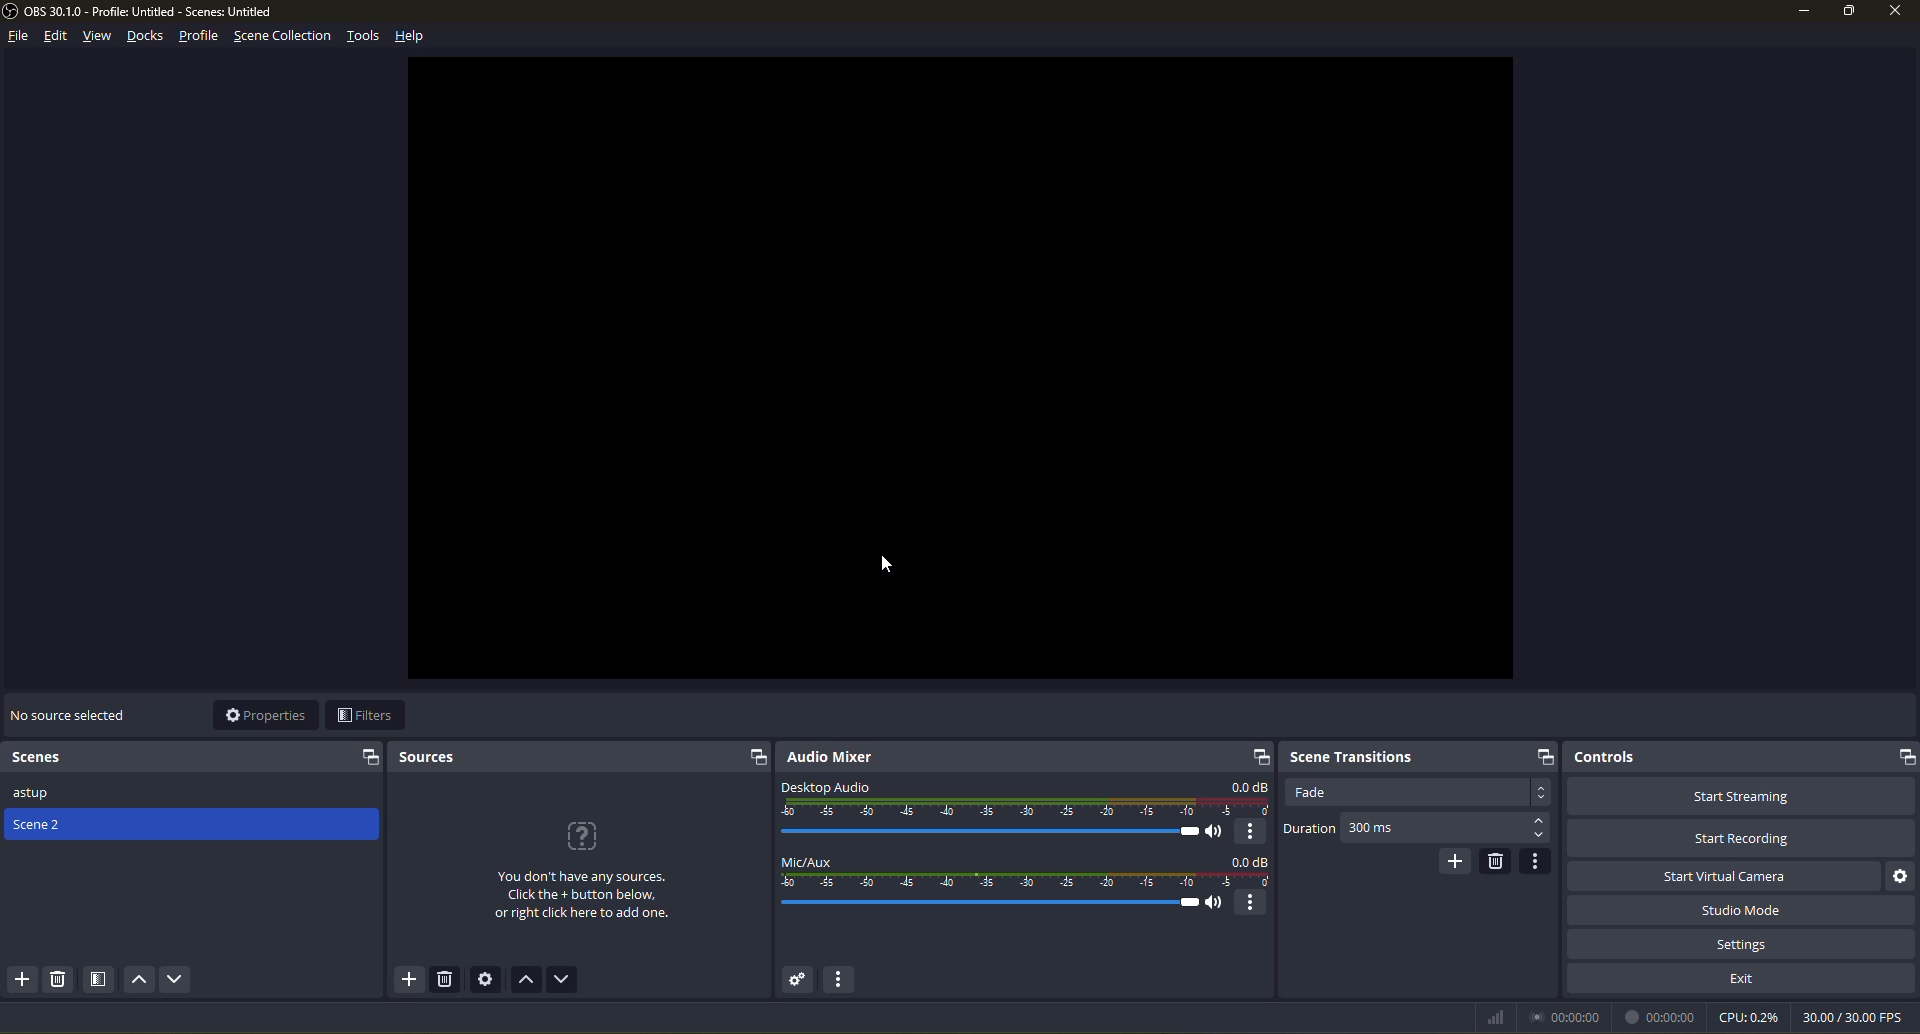 This screenshot has height=1034, width=1920. Describe the element at coordinates (177, 978) in the screenshot. I see `move scene down` at that location.